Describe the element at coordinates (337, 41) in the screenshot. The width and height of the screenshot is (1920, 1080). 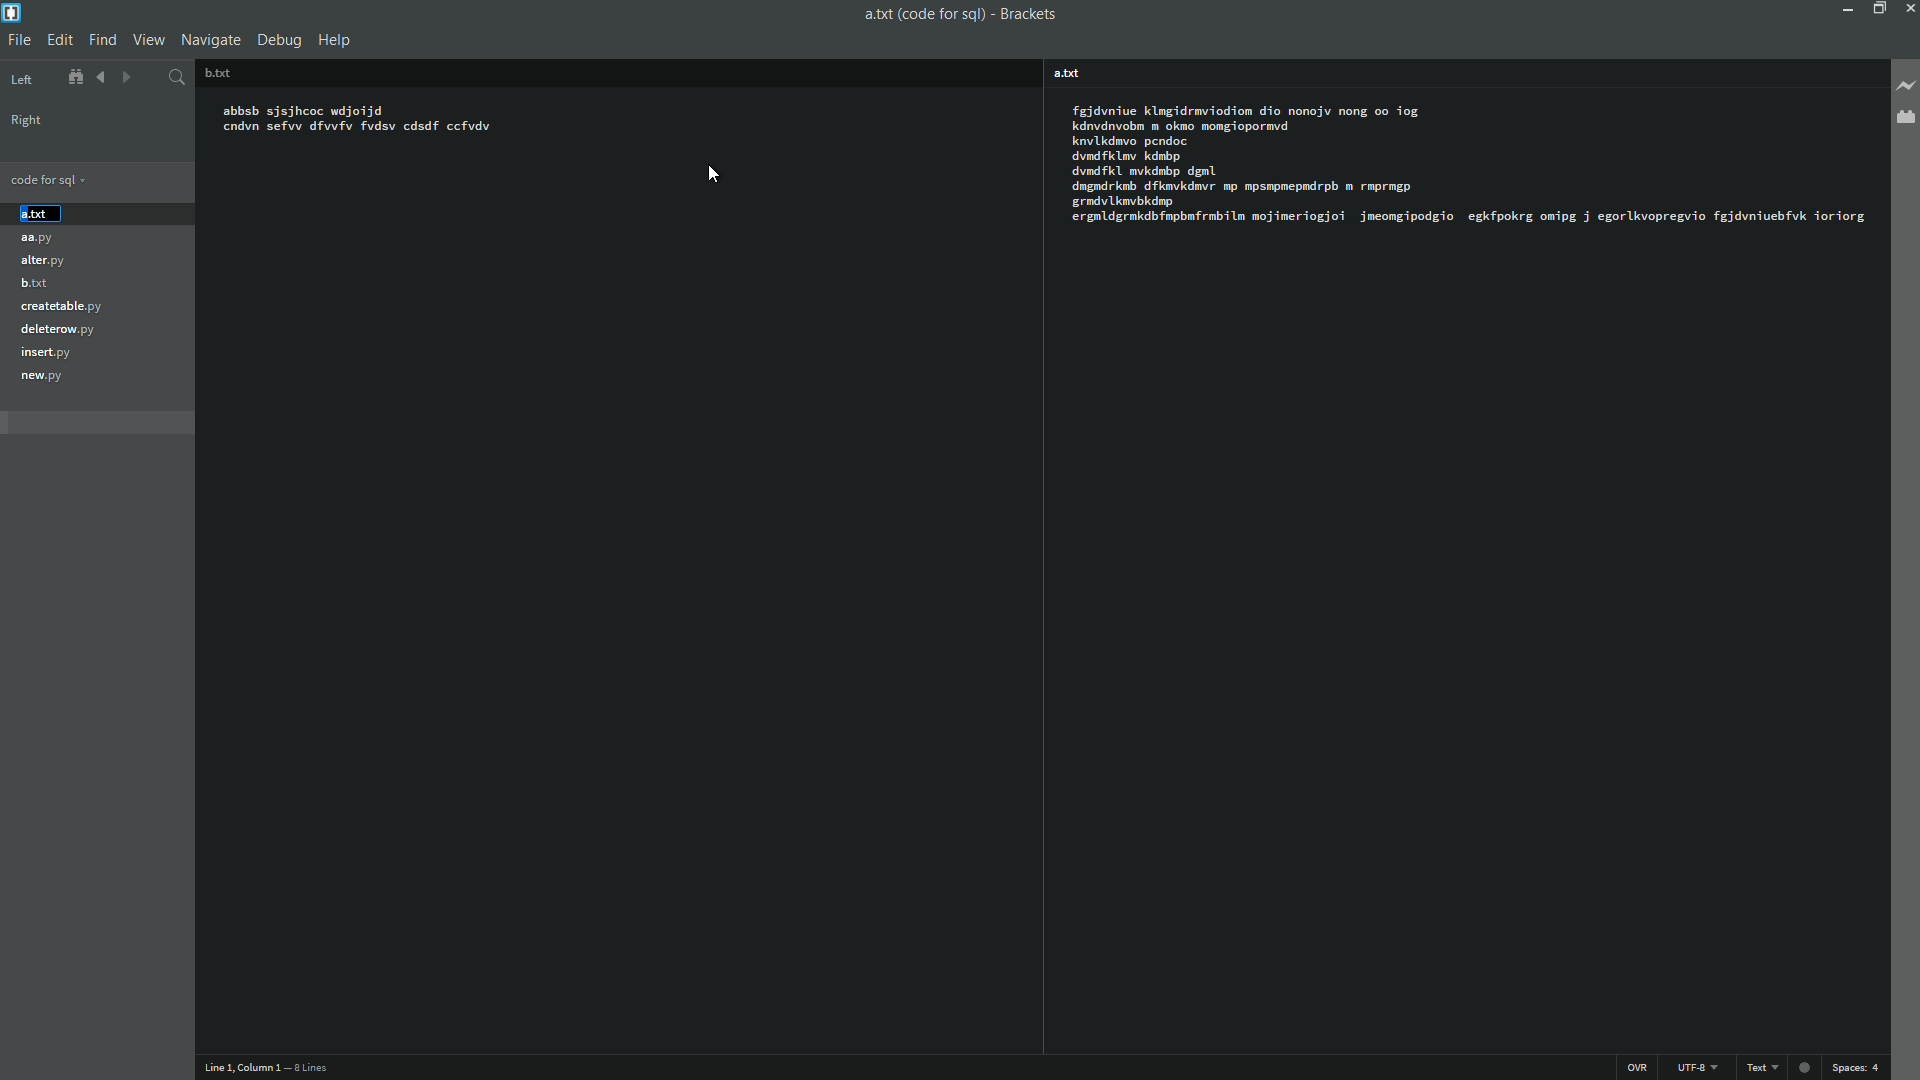
I see `Help menu` at that location.